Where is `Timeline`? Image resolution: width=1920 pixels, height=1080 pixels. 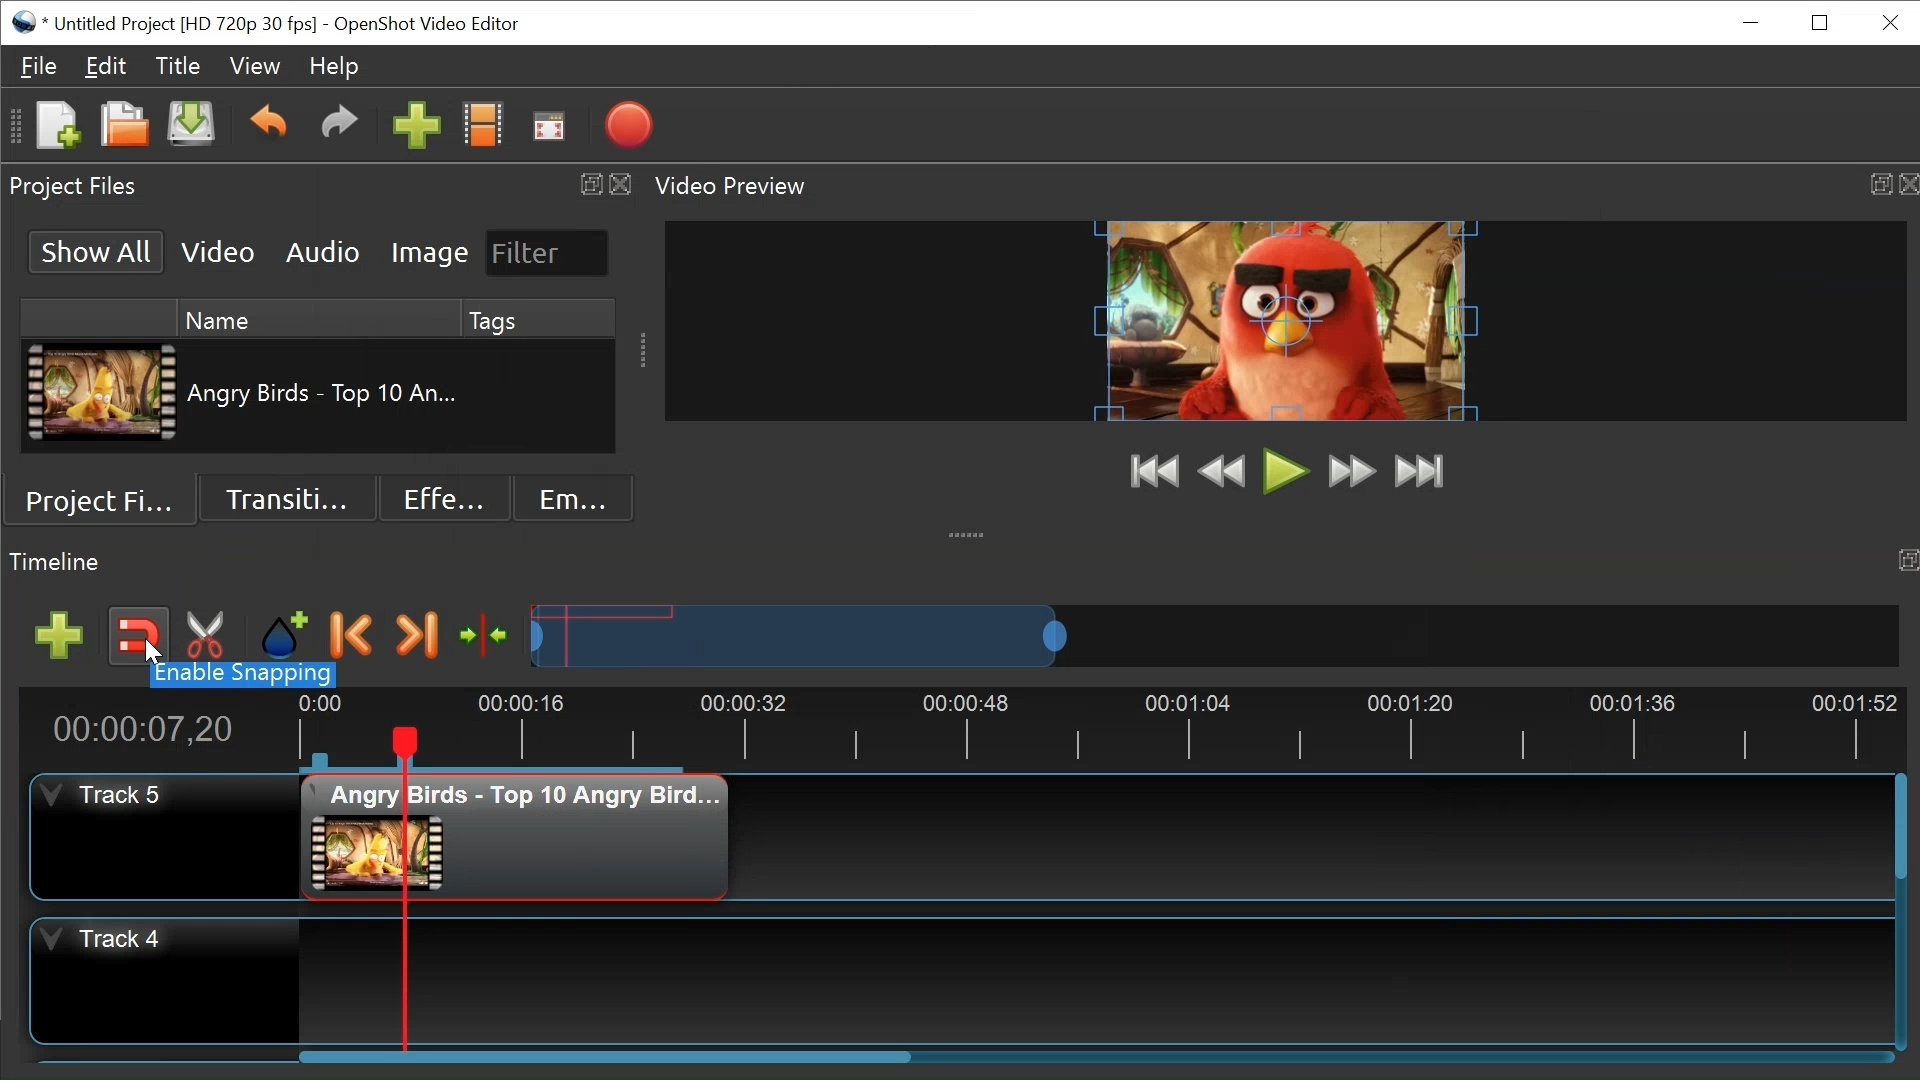
Timeline is located at coordinates (1094, 730).